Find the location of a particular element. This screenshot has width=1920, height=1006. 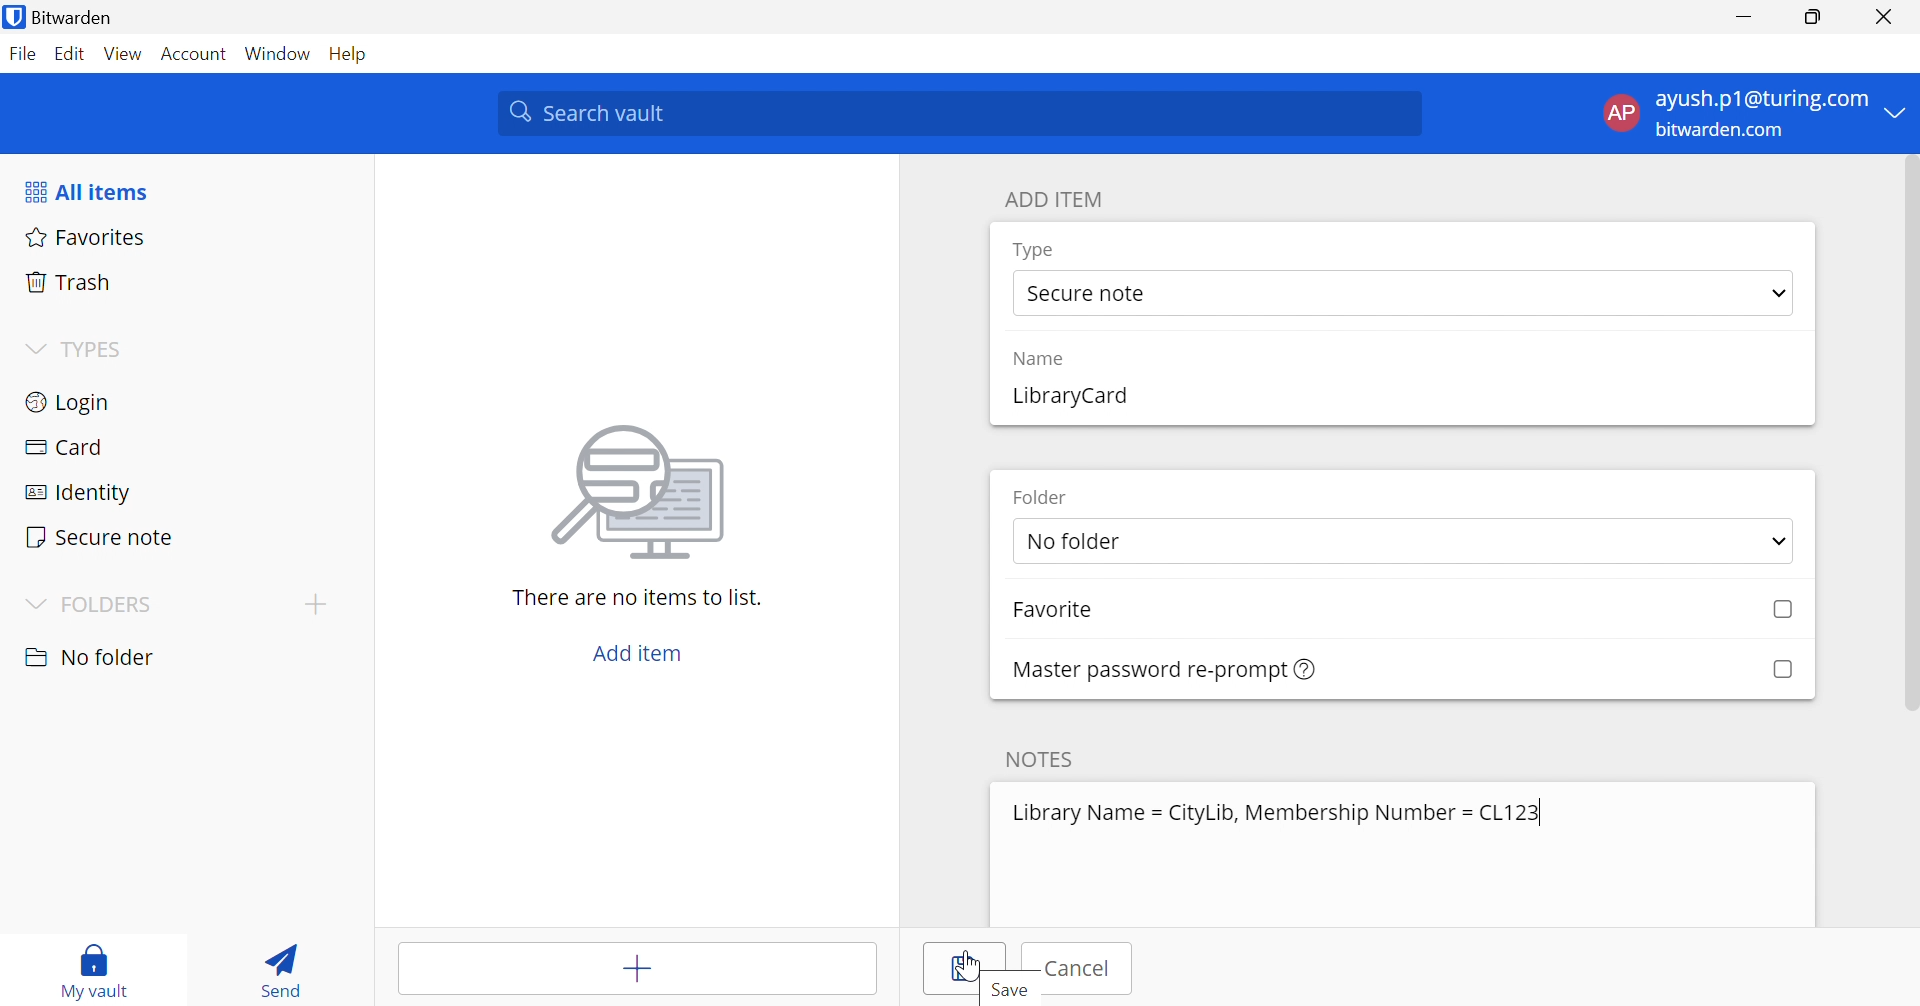

Minimize is located at coordinates (1745, 15).